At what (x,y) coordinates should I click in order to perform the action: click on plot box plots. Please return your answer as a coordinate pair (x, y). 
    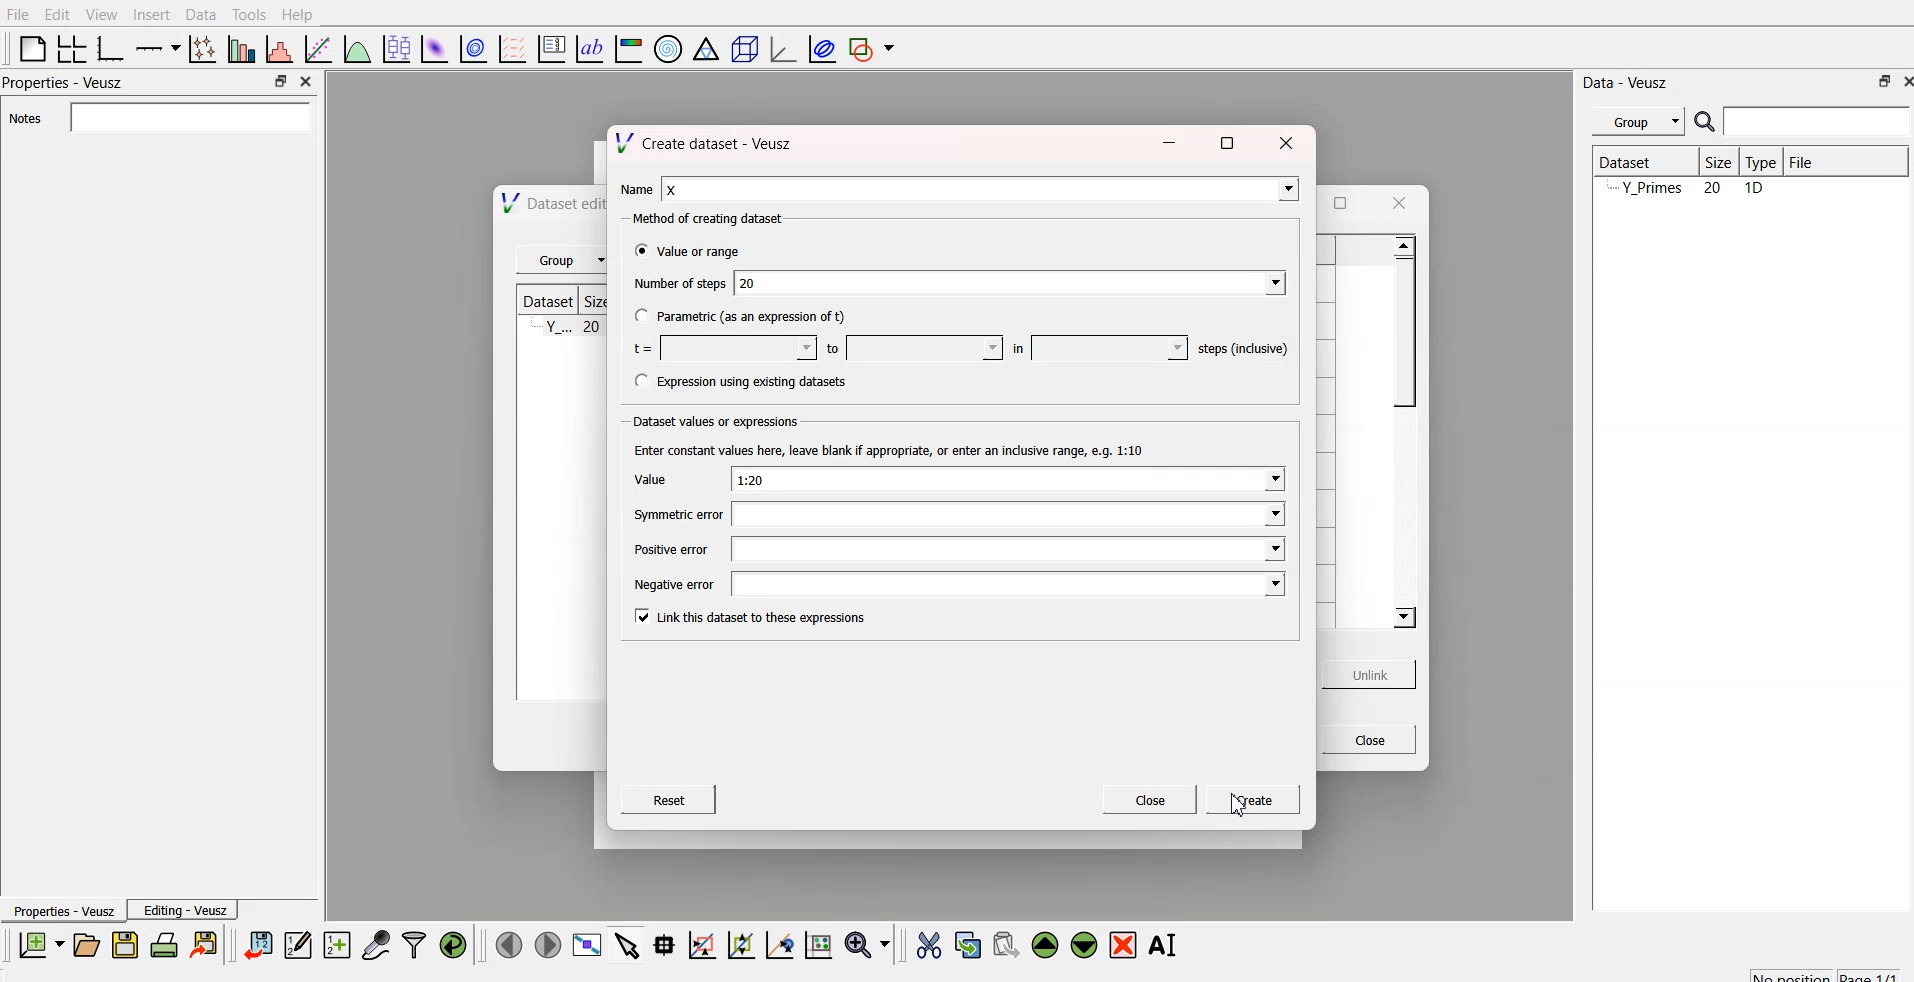
    Looking at the image, I should click on (394, 48).